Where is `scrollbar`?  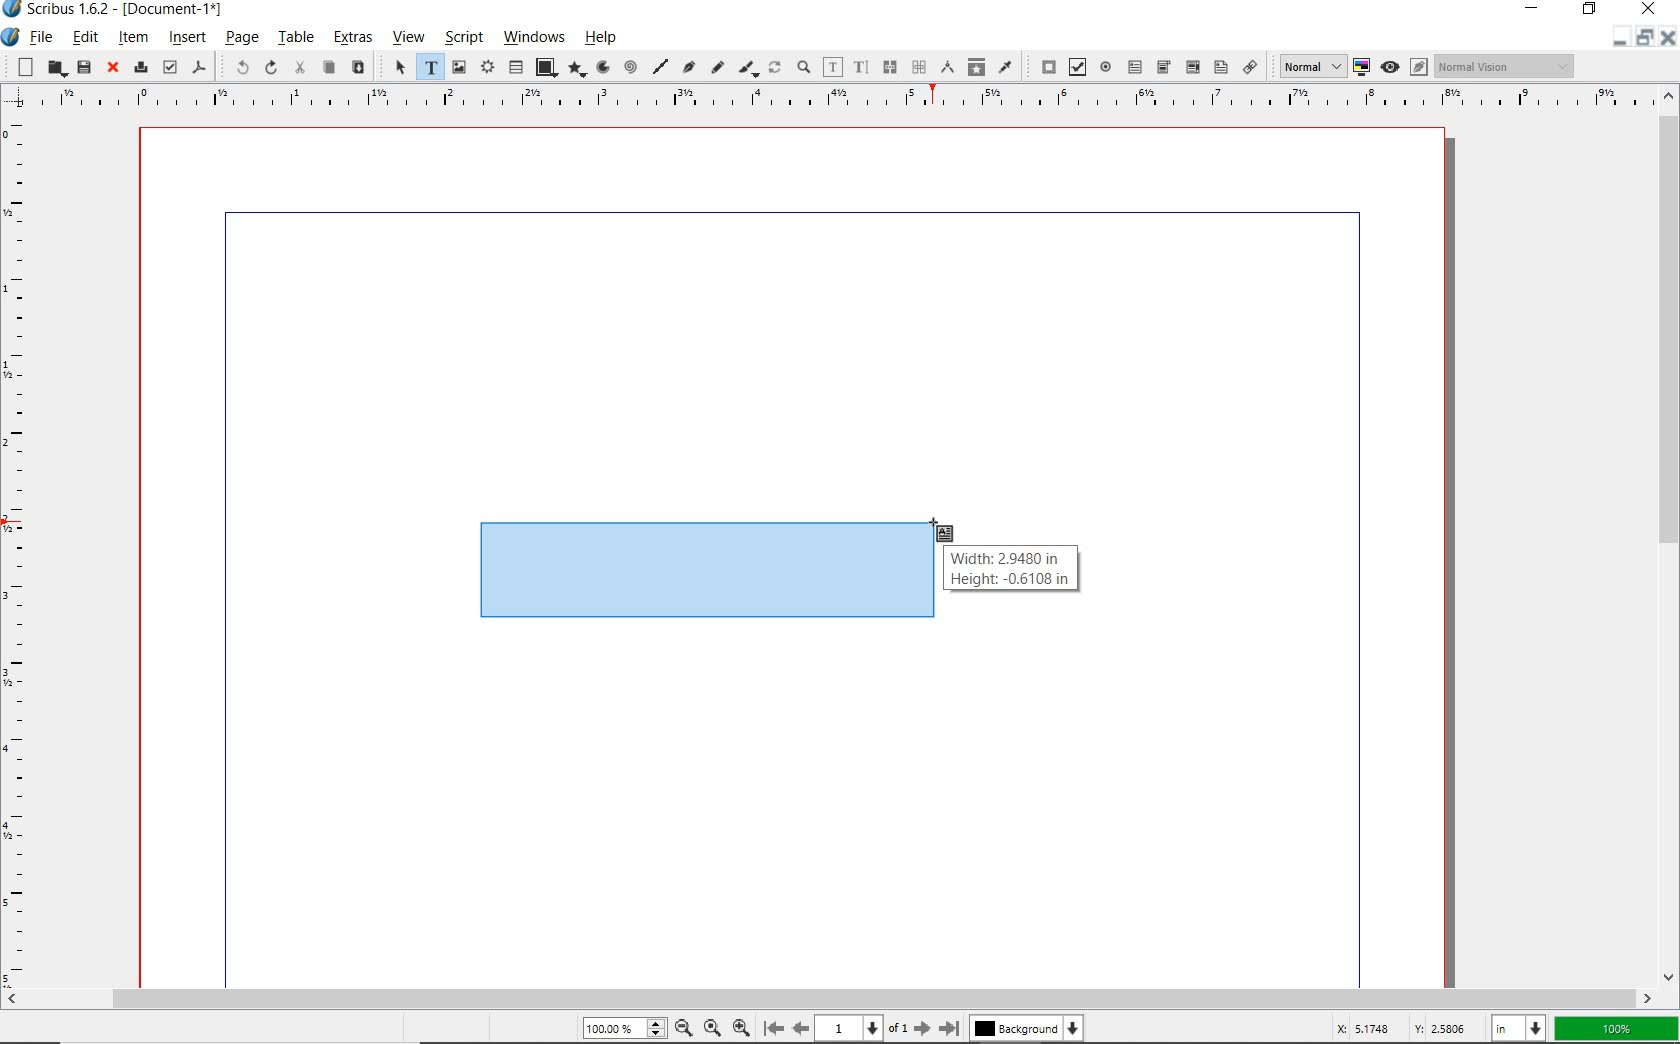 scrollbar is located at coordinates (829, 999).